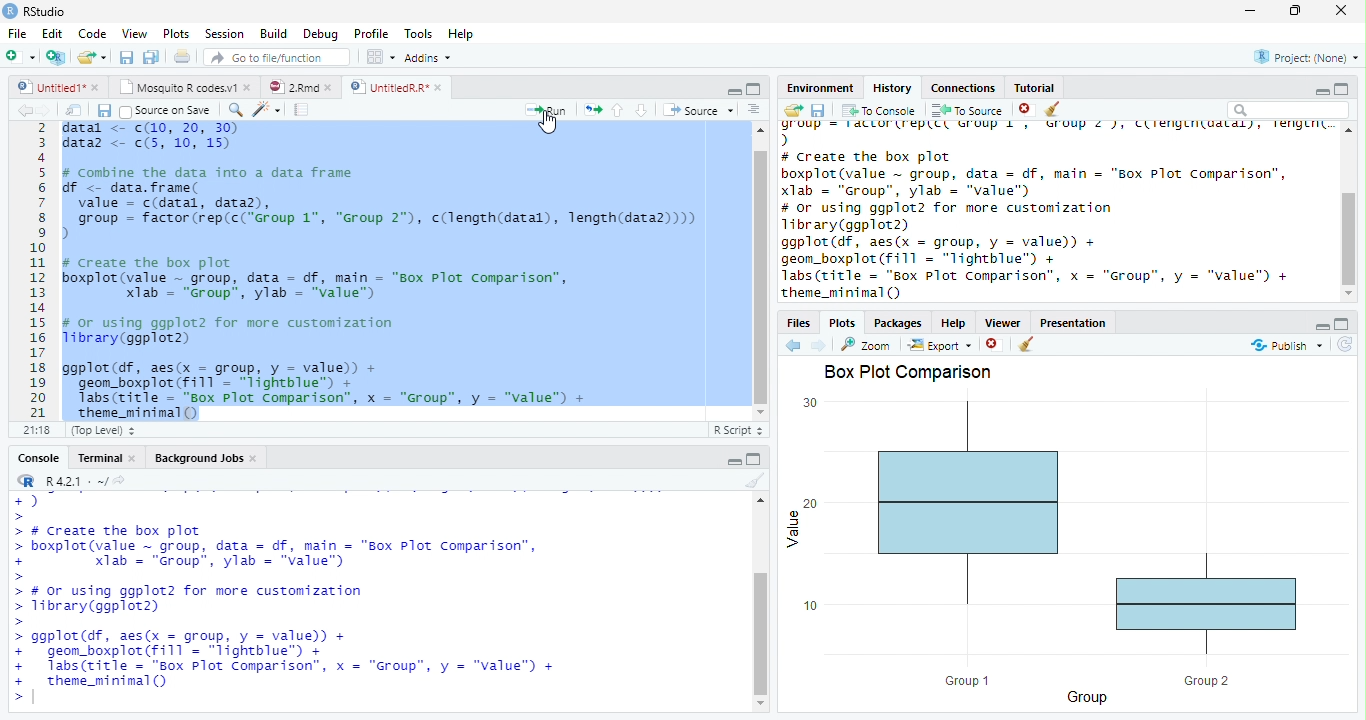  I want to click on Remove current plot, so click(995, 344).